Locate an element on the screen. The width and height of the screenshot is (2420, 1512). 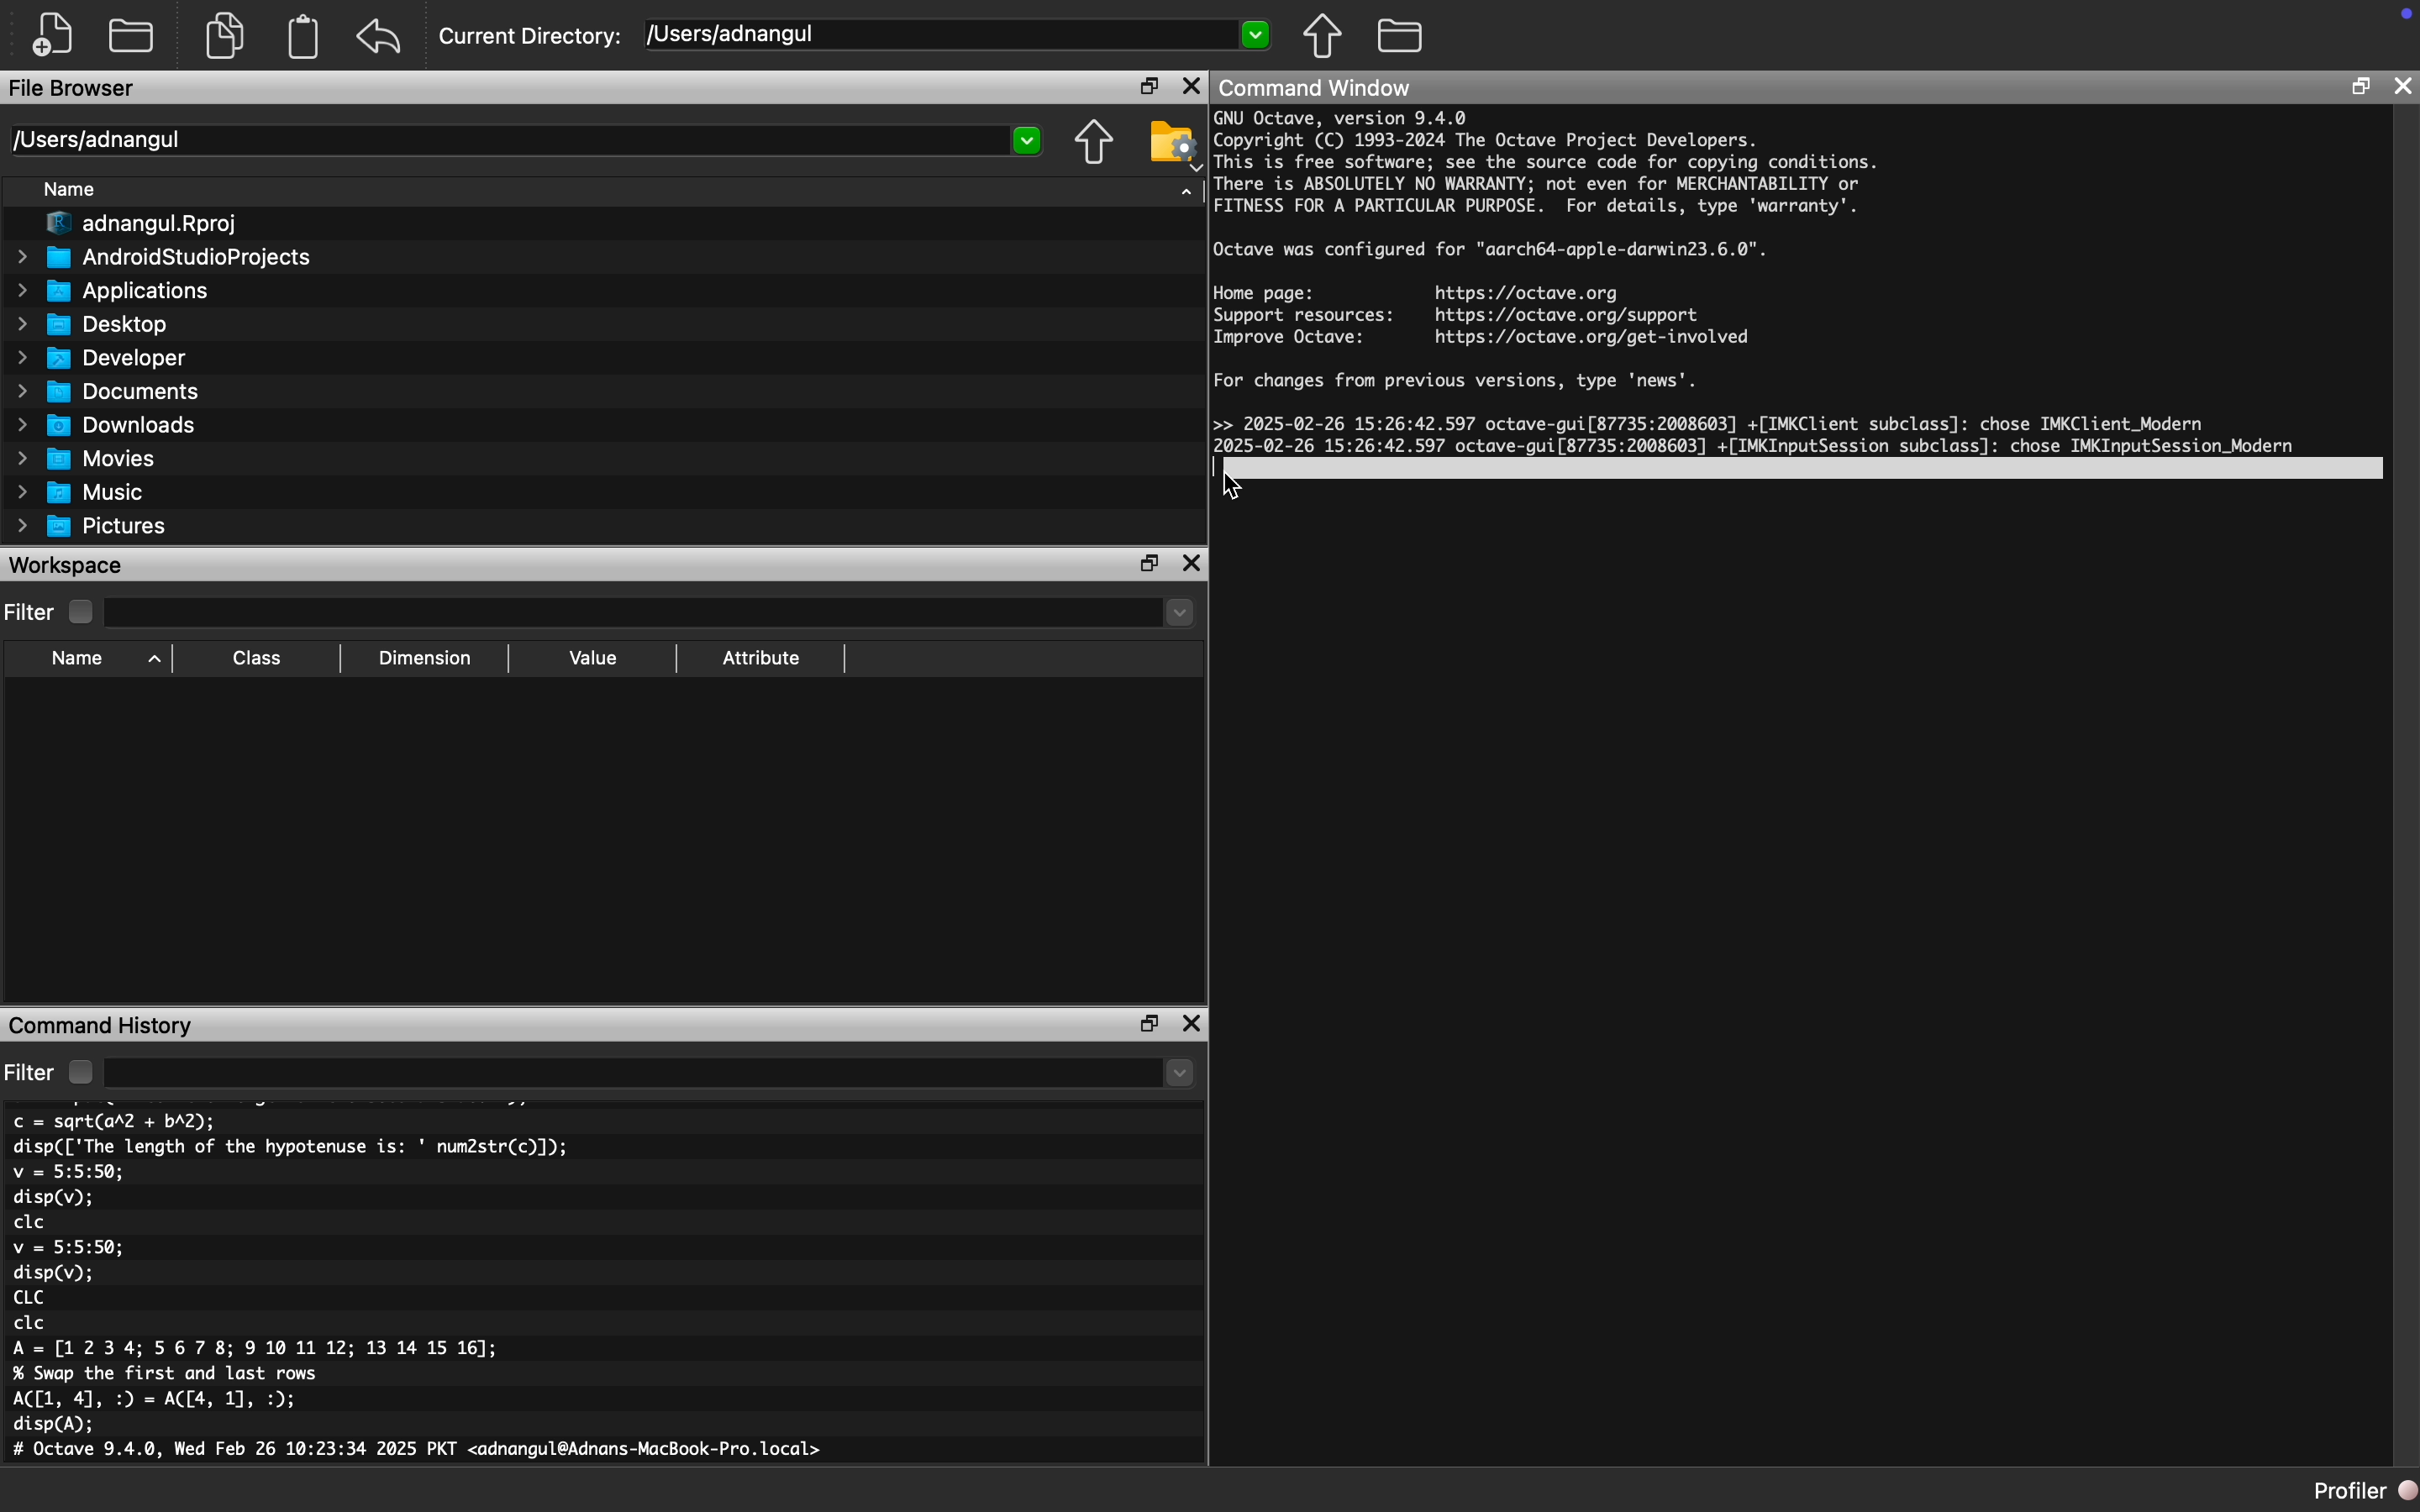
v = 5:5:50; is located at coordinates (68, 1247).